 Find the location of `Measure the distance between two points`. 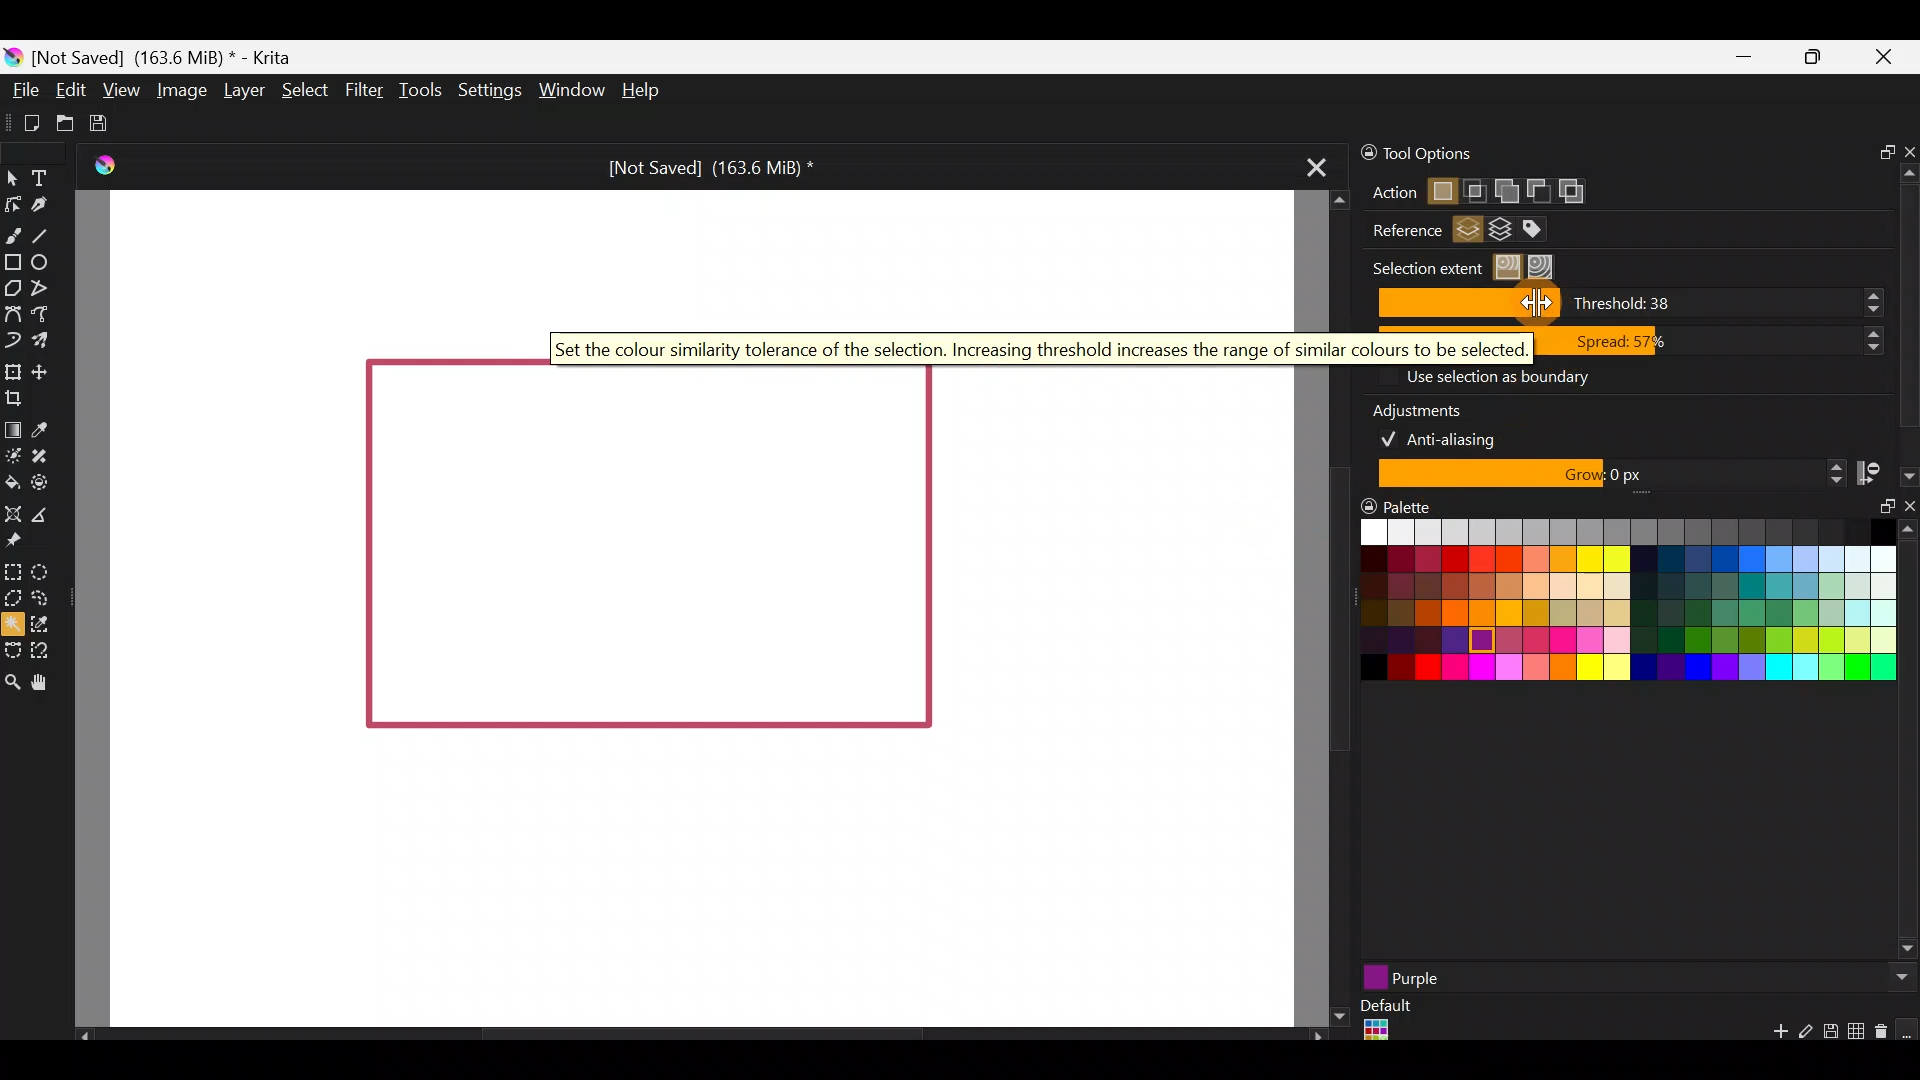

Measure the distance between two points is located at coordinates (52, 515).